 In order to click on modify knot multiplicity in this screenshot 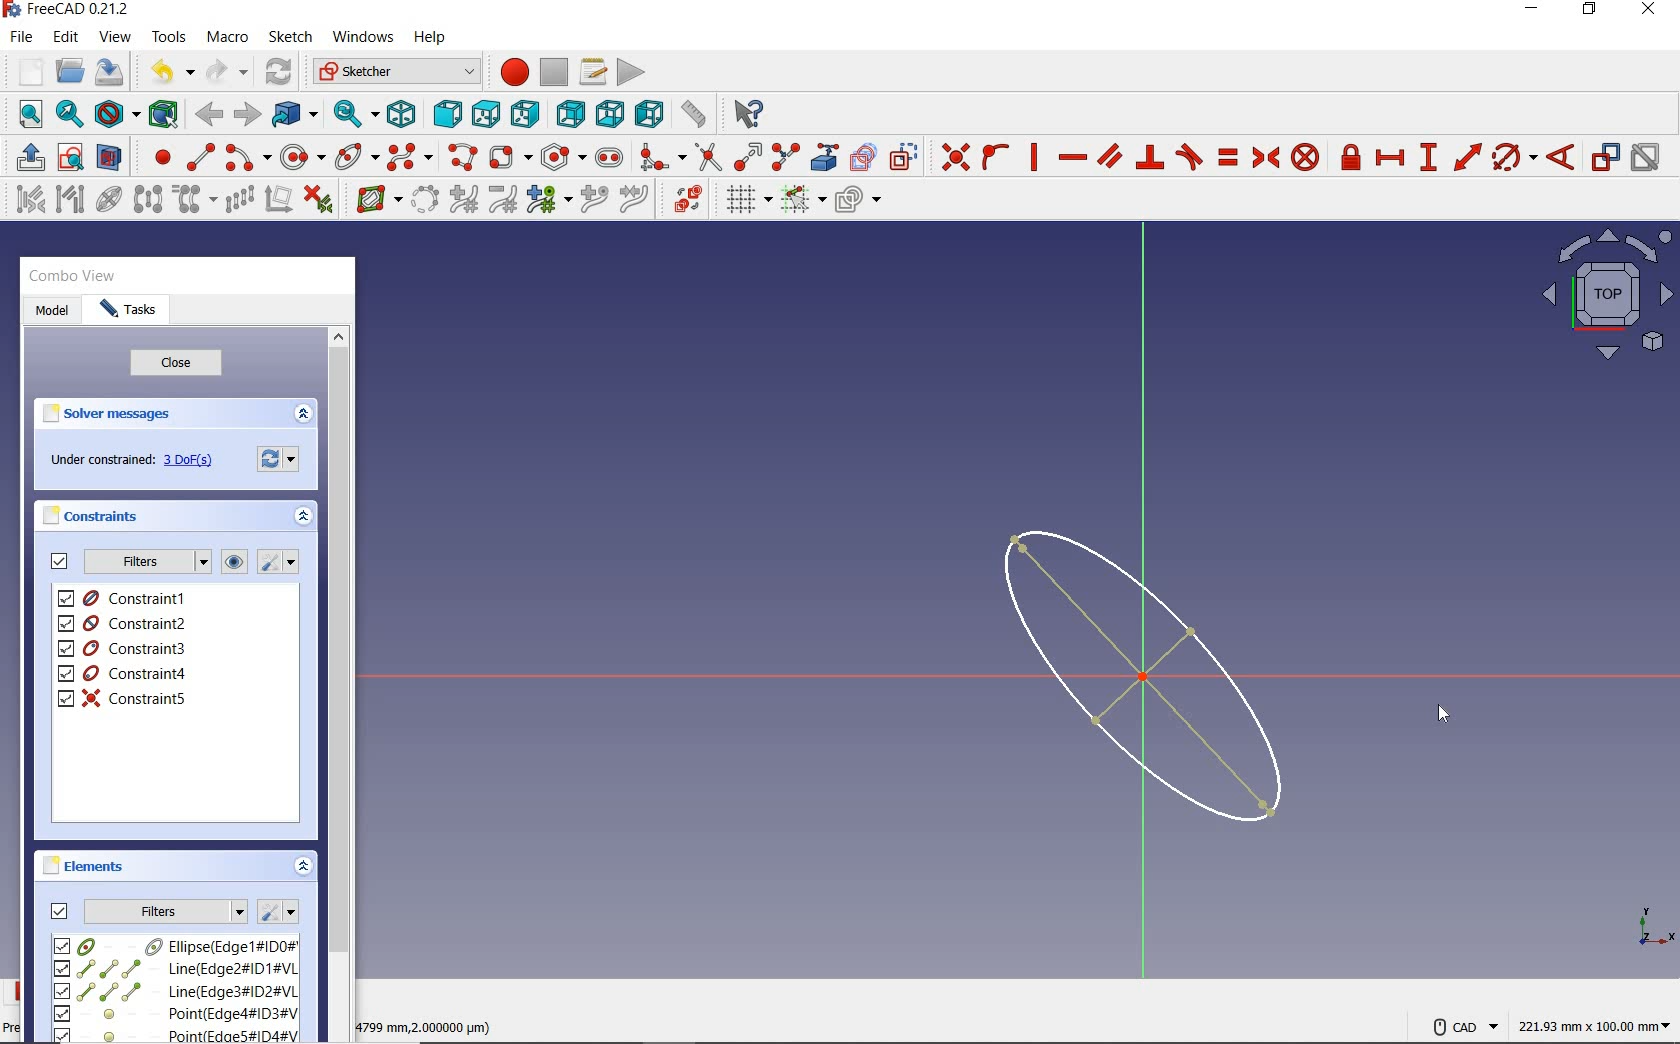, I will do `click(548, 198)`.